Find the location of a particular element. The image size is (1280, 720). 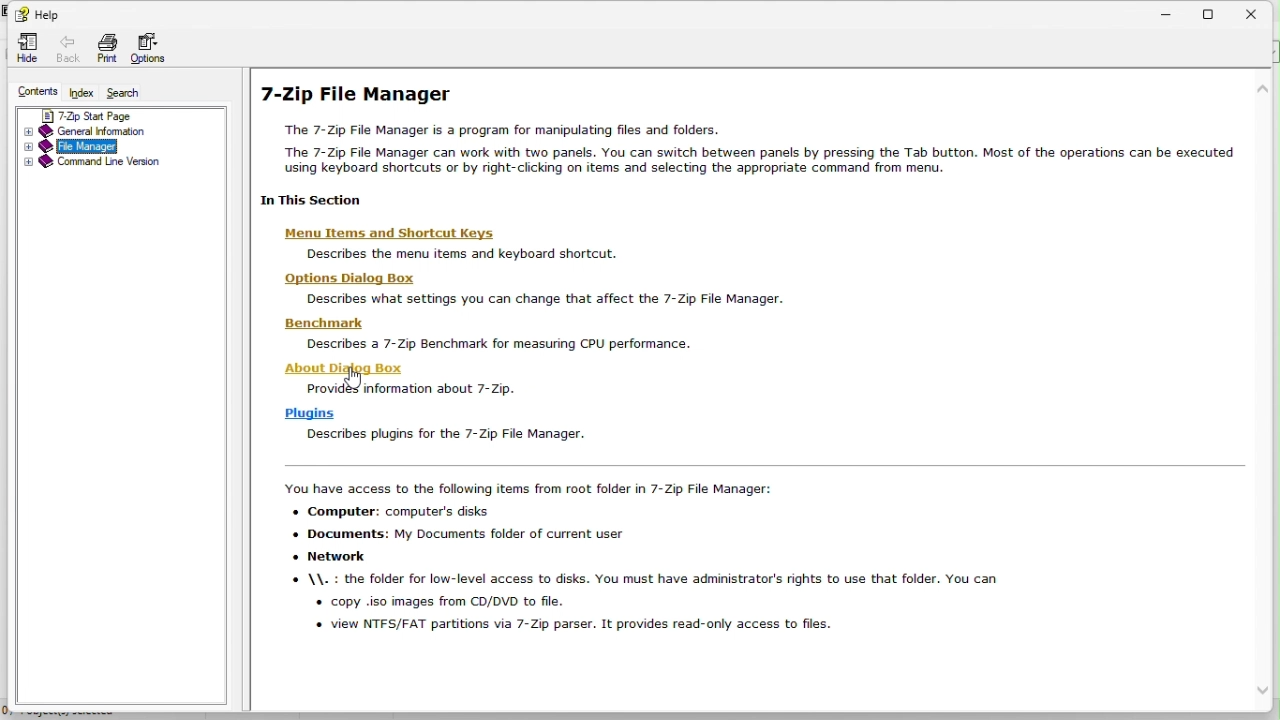

Describes what settings you can change that affect the 7-Zip File Manager. is located at coordinates (549, 299).